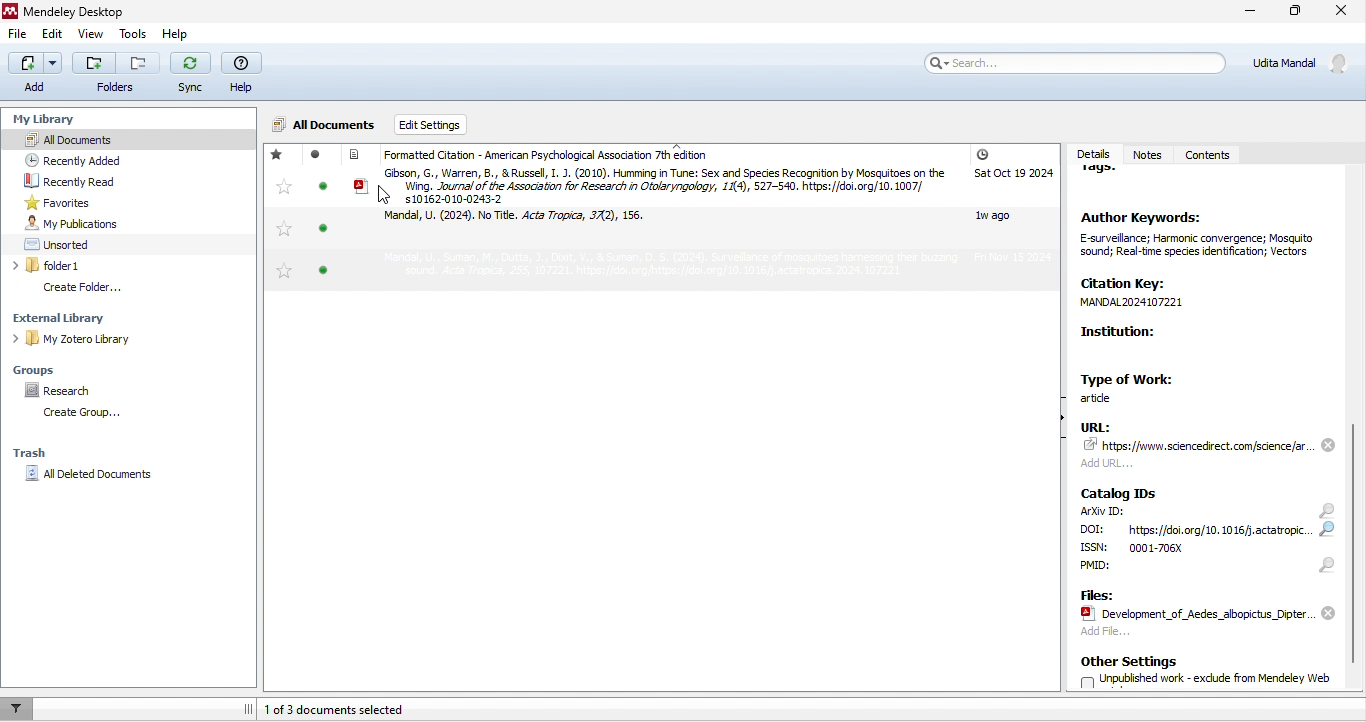 This screenshot has height=722, width=1366. What do you see at coordinates (18, 708) in the screenshot?
I see `filter` at bounding box center [18, 708].